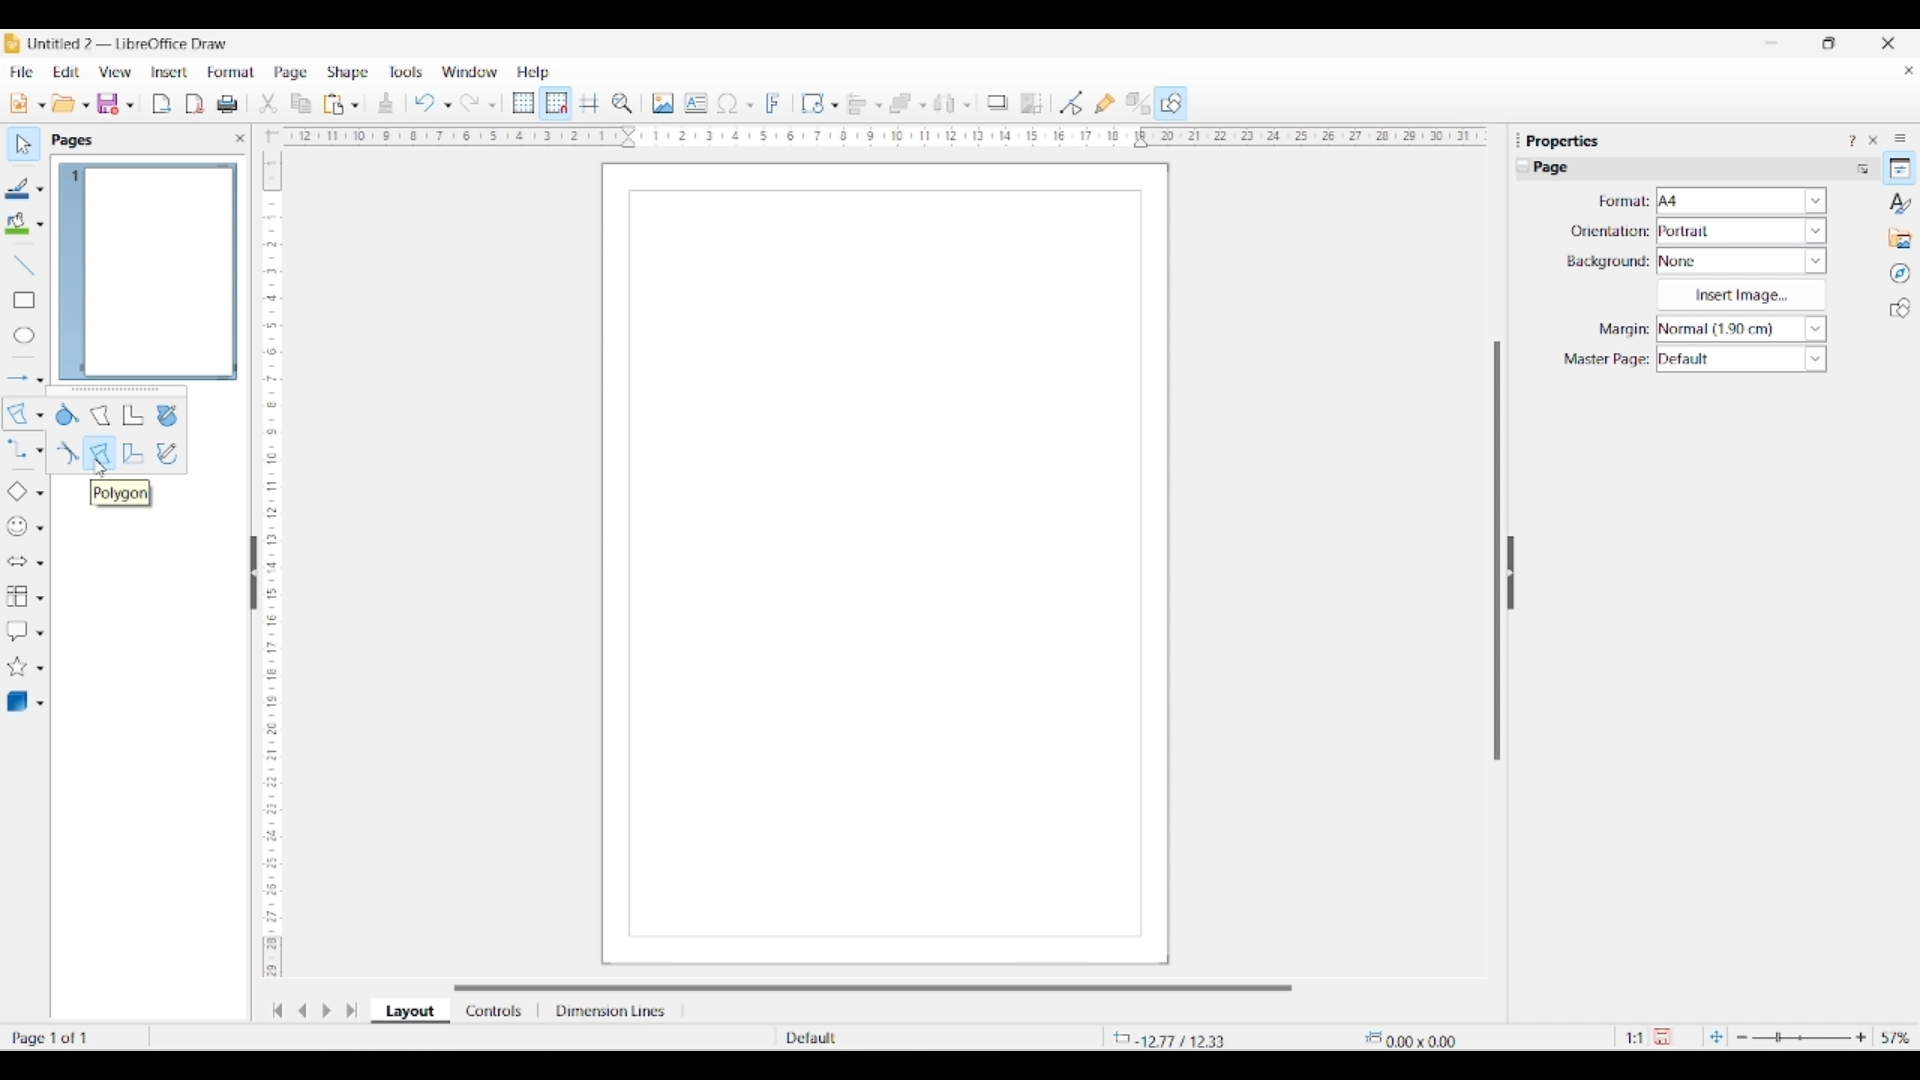  What do you see at coordinates (40, 190) in the screenshot?
I see `Line color options` at bounding box center [40, 190].